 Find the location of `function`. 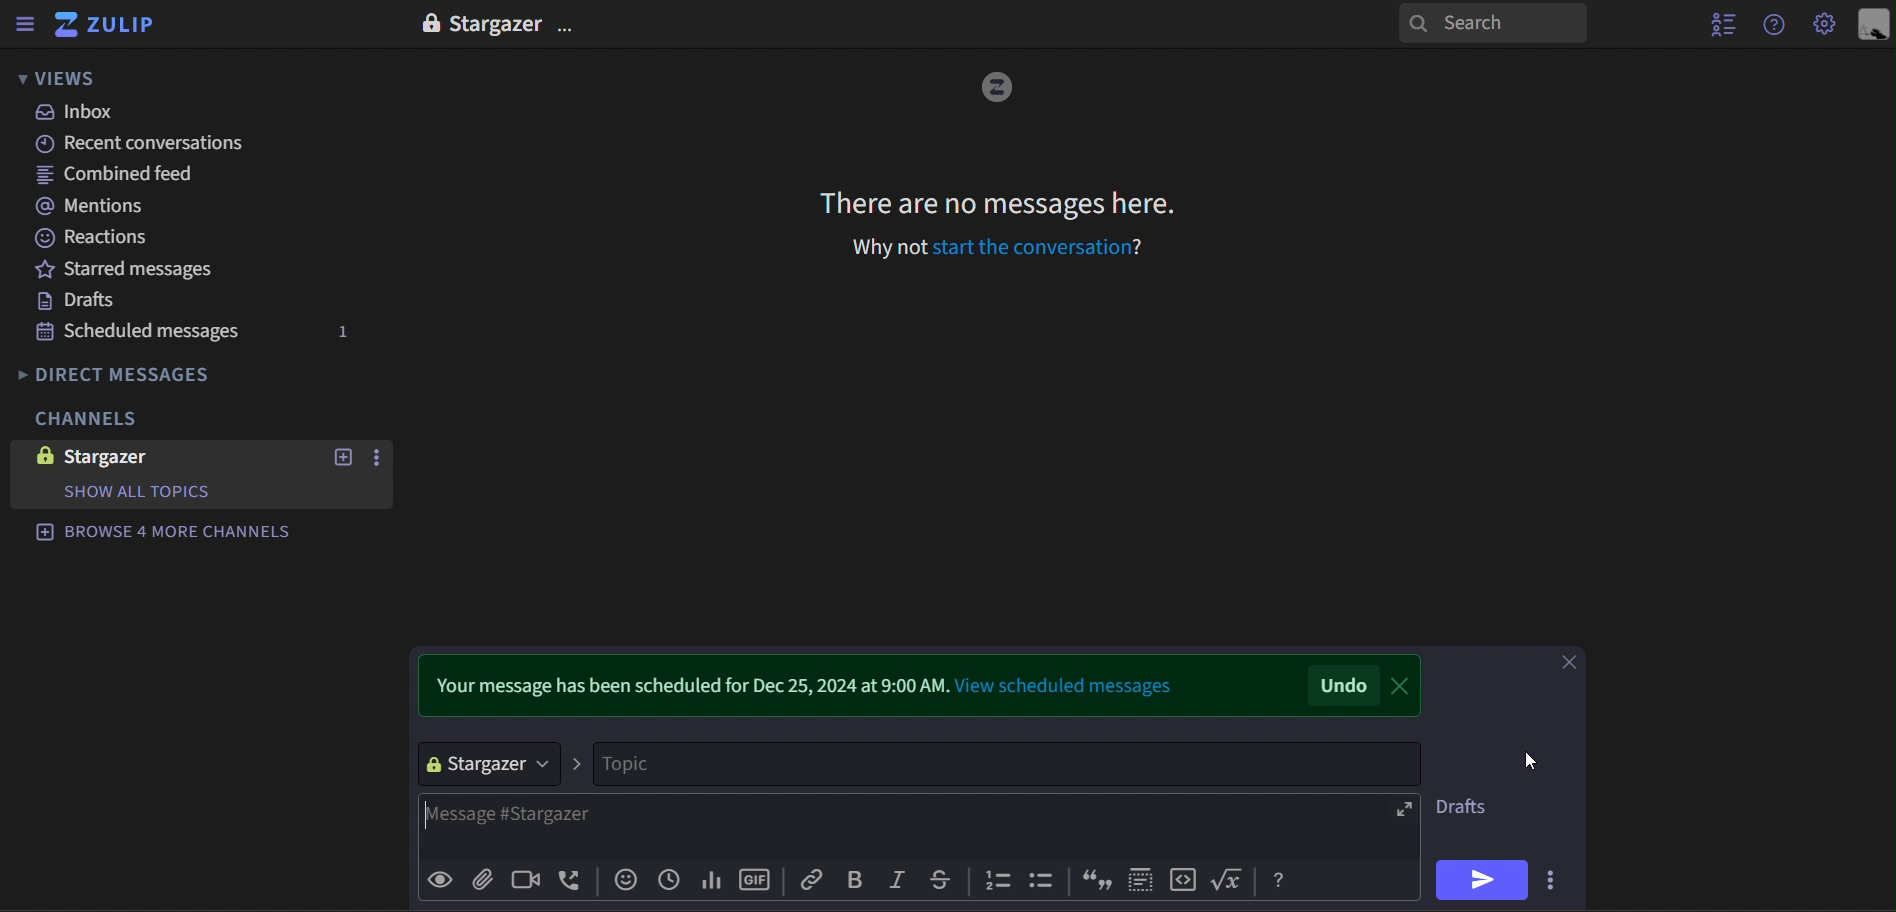

function is located at coordinates (1231, 881).